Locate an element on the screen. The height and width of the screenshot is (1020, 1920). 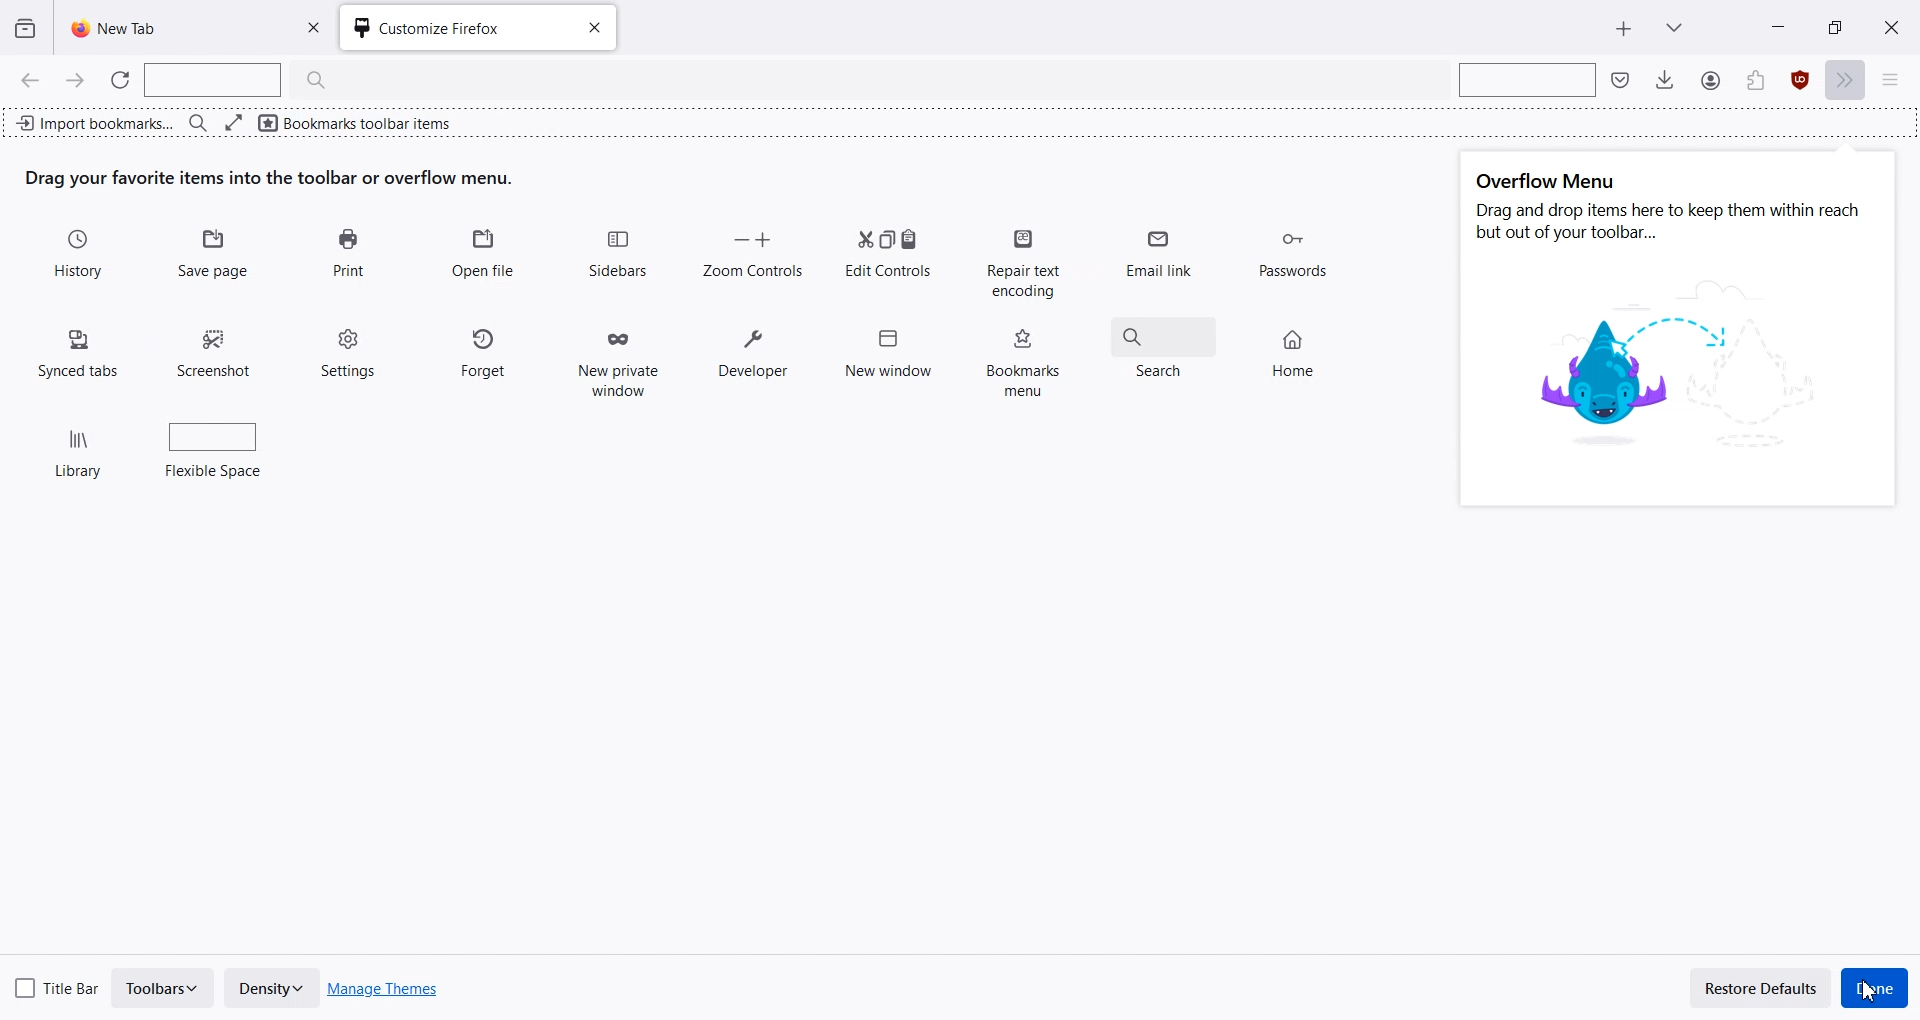
Customize Firefox is located at coordinates (451, 28).